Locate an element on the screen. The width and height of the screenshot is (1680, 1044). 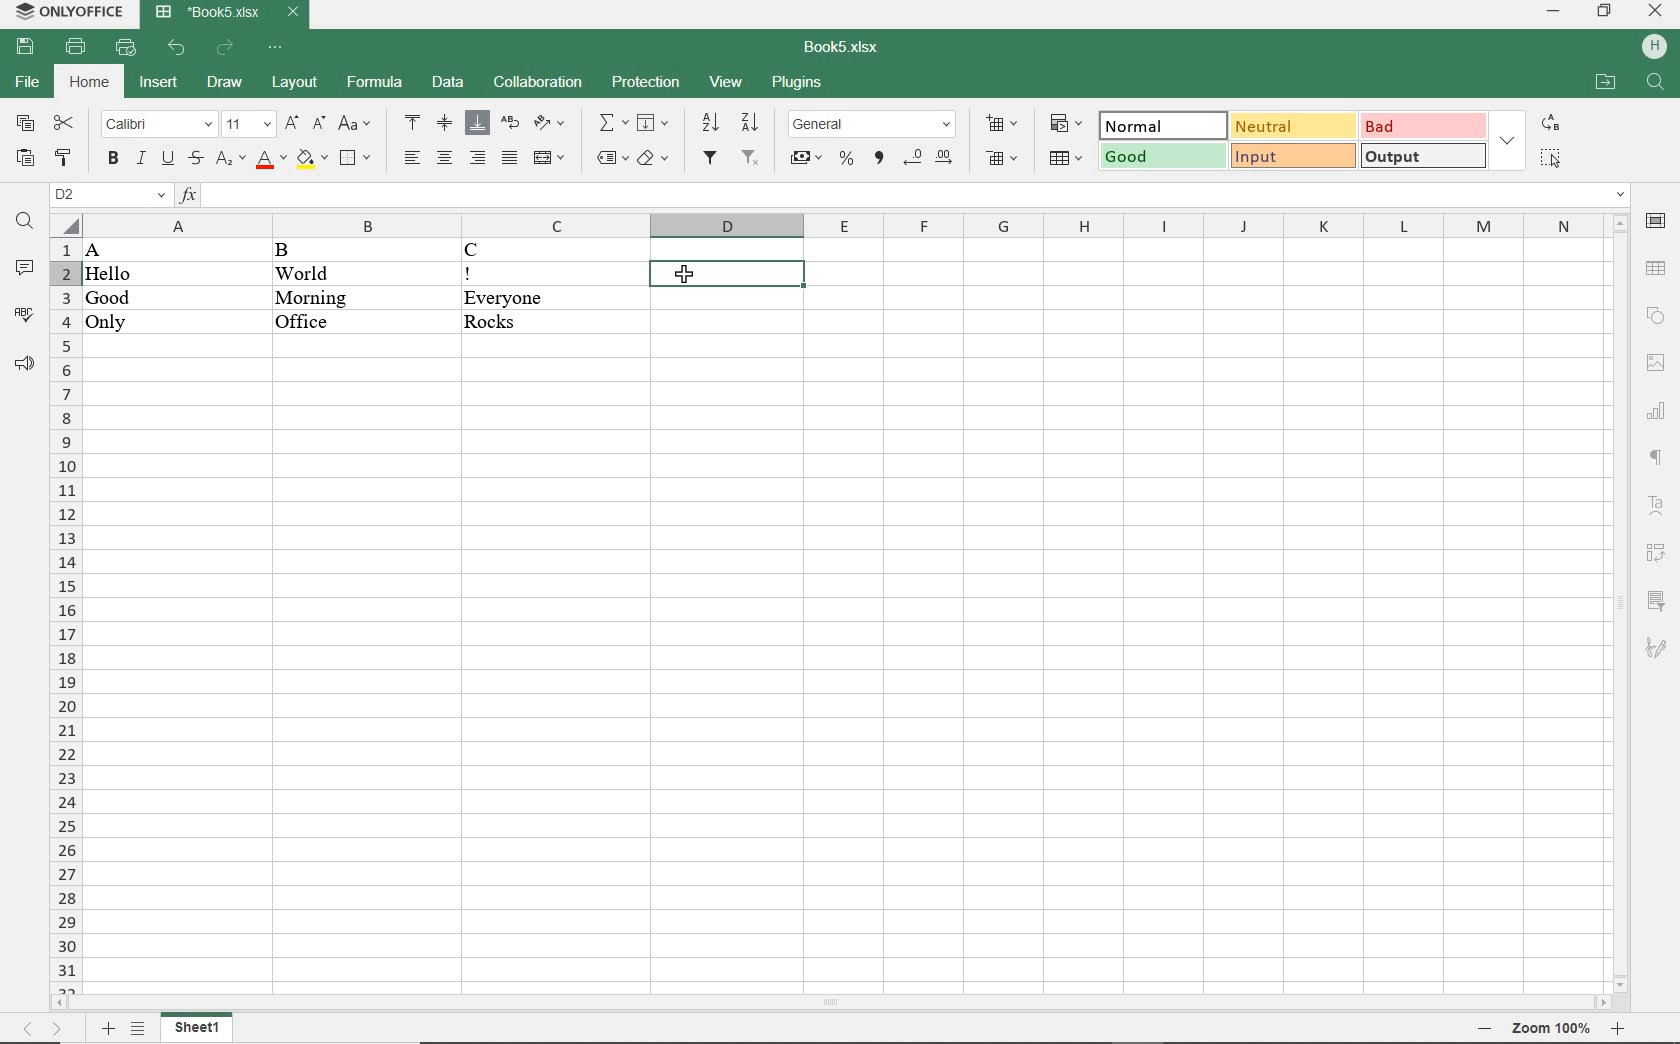
CLOSE is located at coordinates (1656, 11).